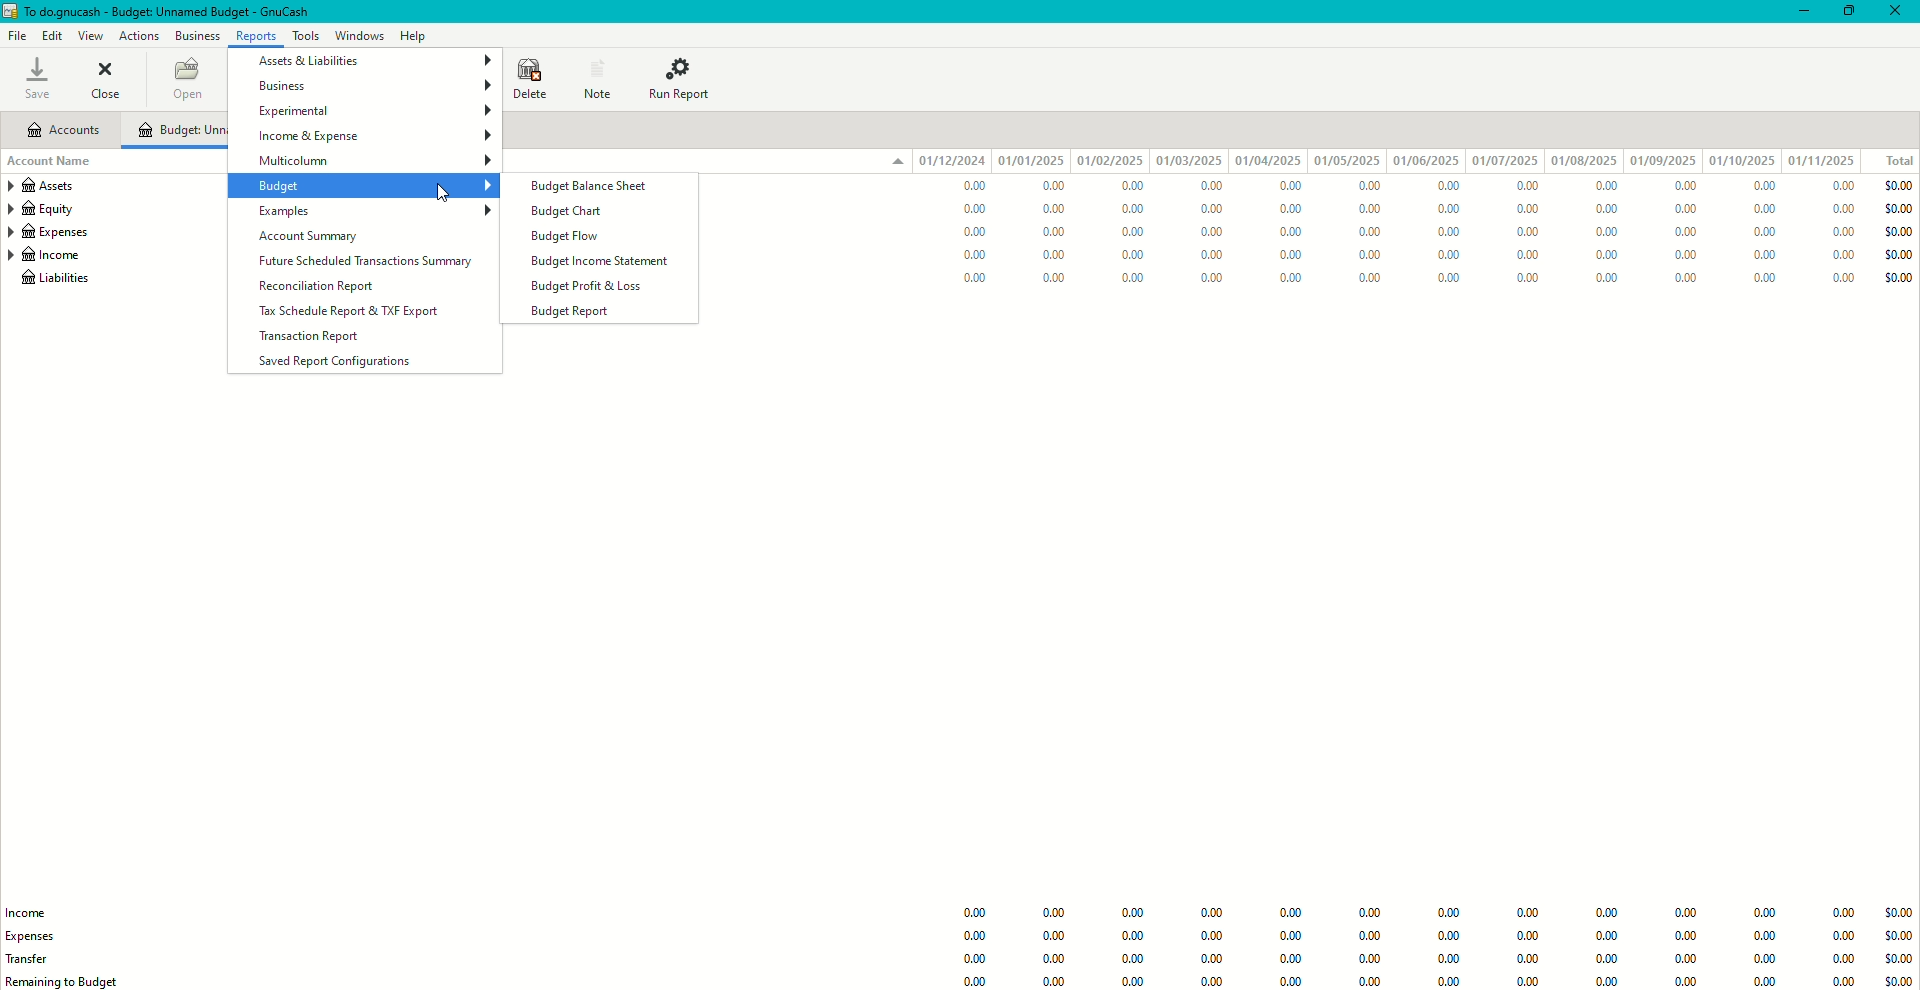  What do you see at coordinates (36, 78) in the screenshot?
I see `Save` at bounding box center [36, 78].